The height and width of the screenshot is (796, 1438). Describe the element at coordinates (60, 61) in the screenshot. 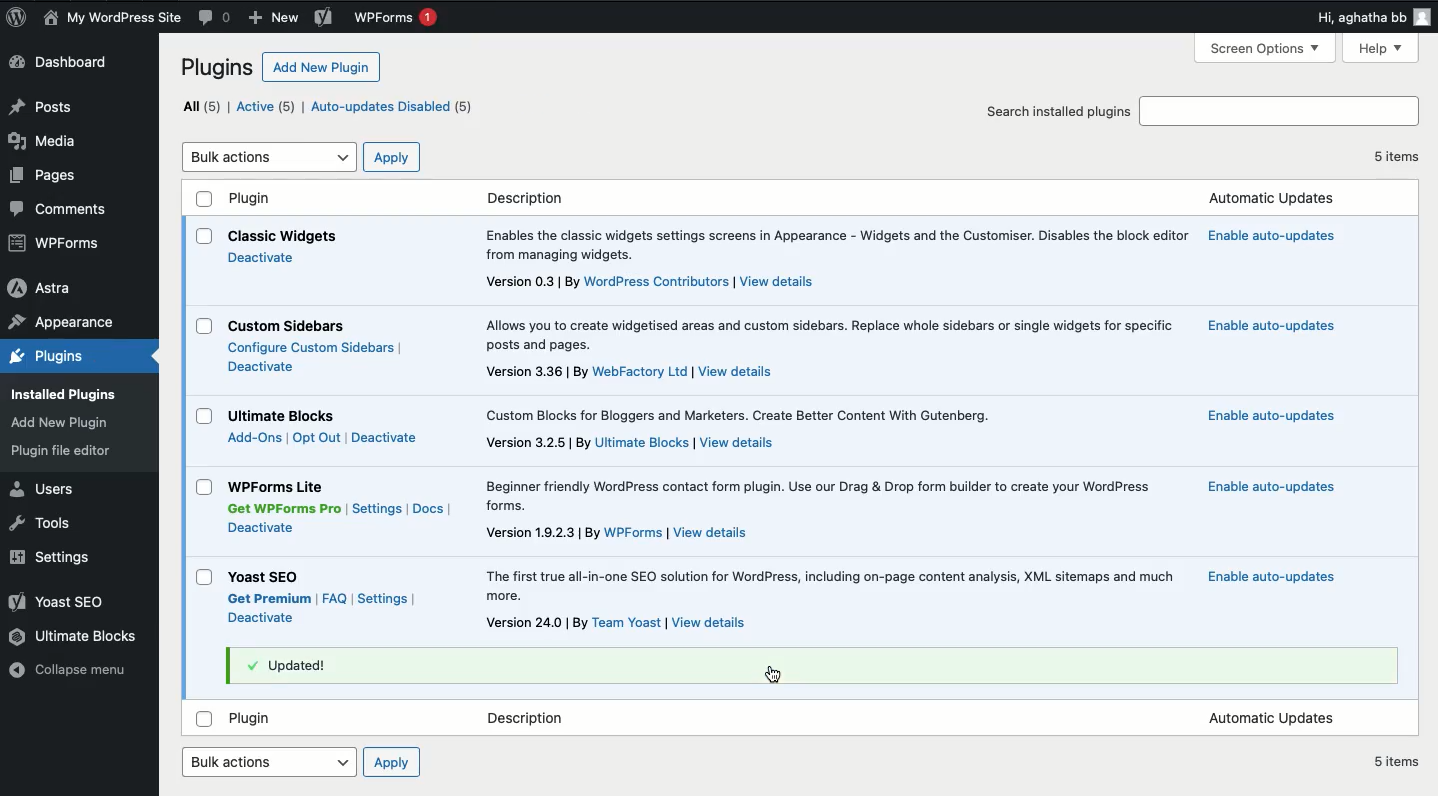

I see `Dashboard` at that location.